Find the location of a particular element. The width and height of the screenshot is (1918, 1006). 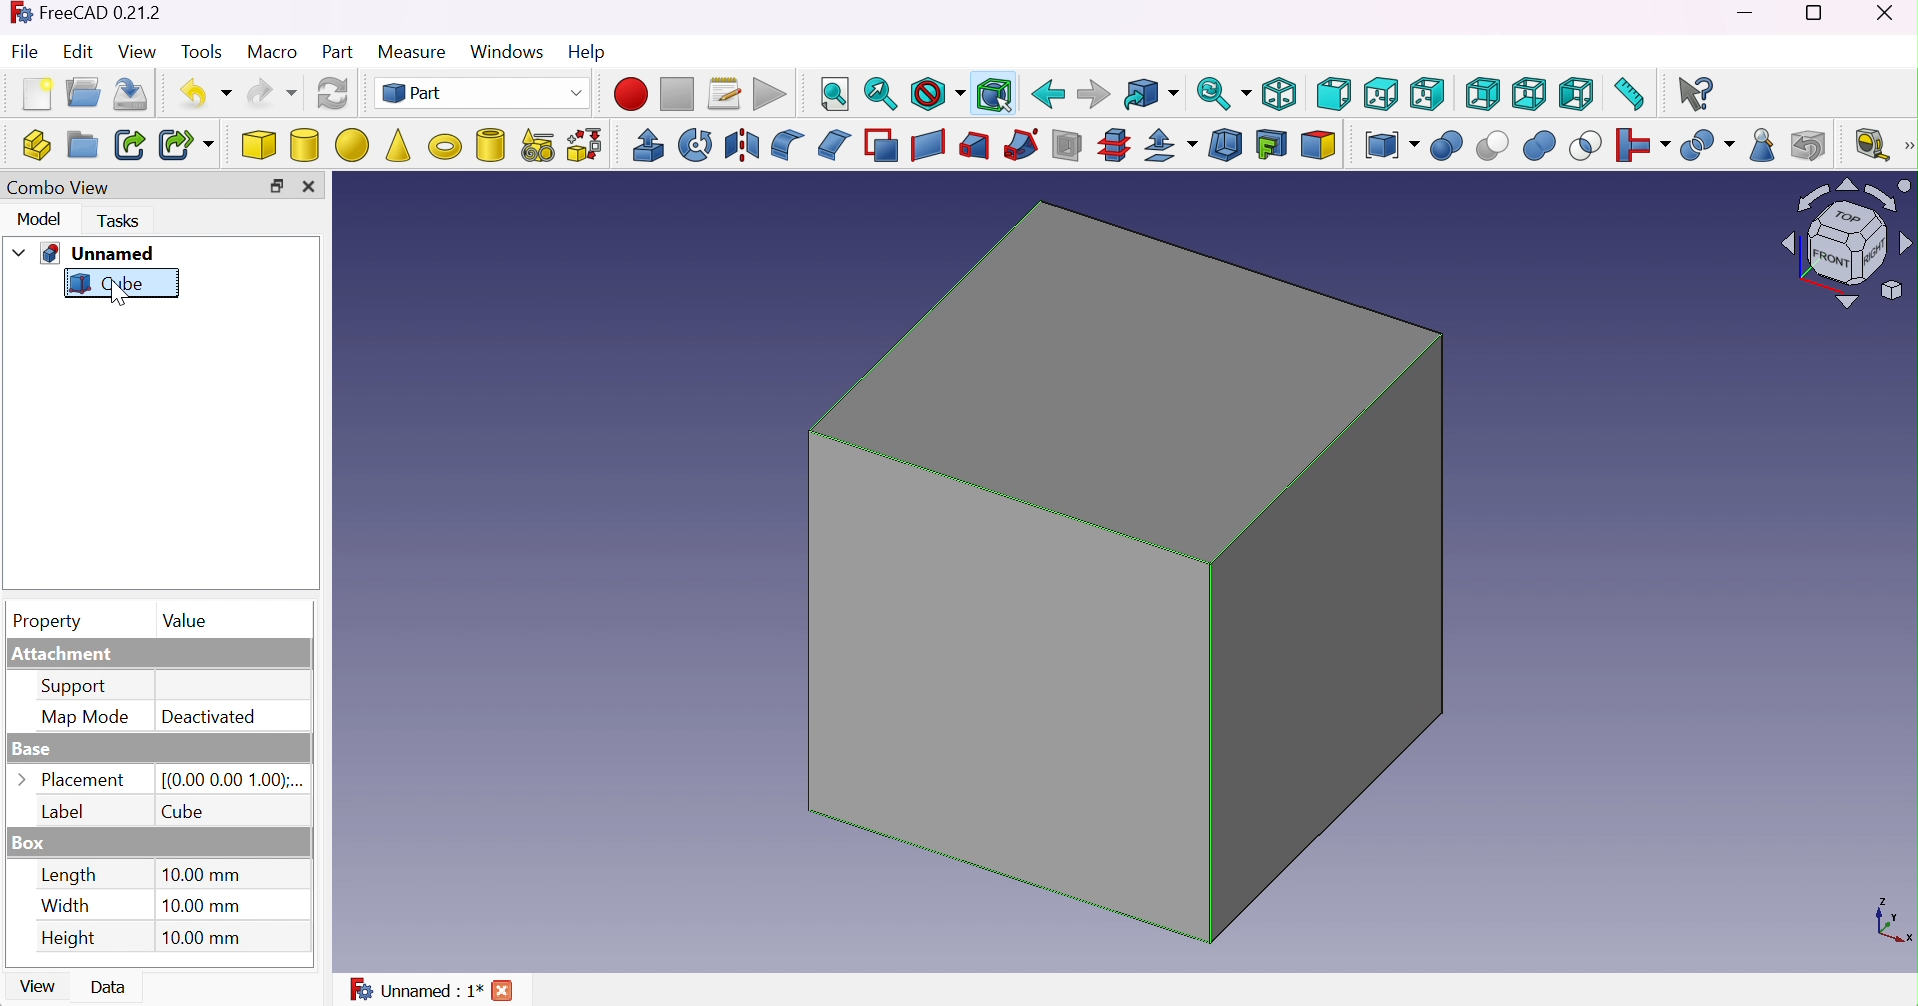

Split objects is located at coordinates (1705, 147).